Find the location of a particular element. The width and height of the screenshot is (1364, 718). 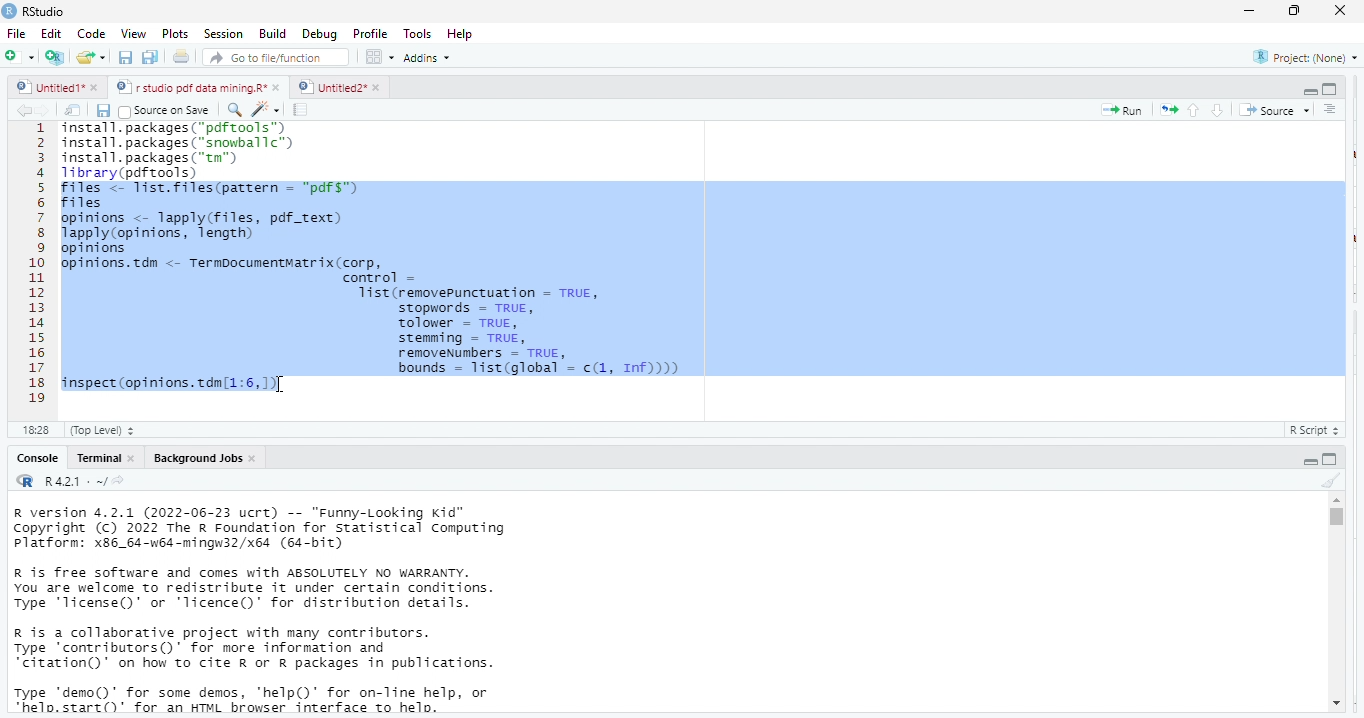

hide r script is located at coordinates (1311, 460).